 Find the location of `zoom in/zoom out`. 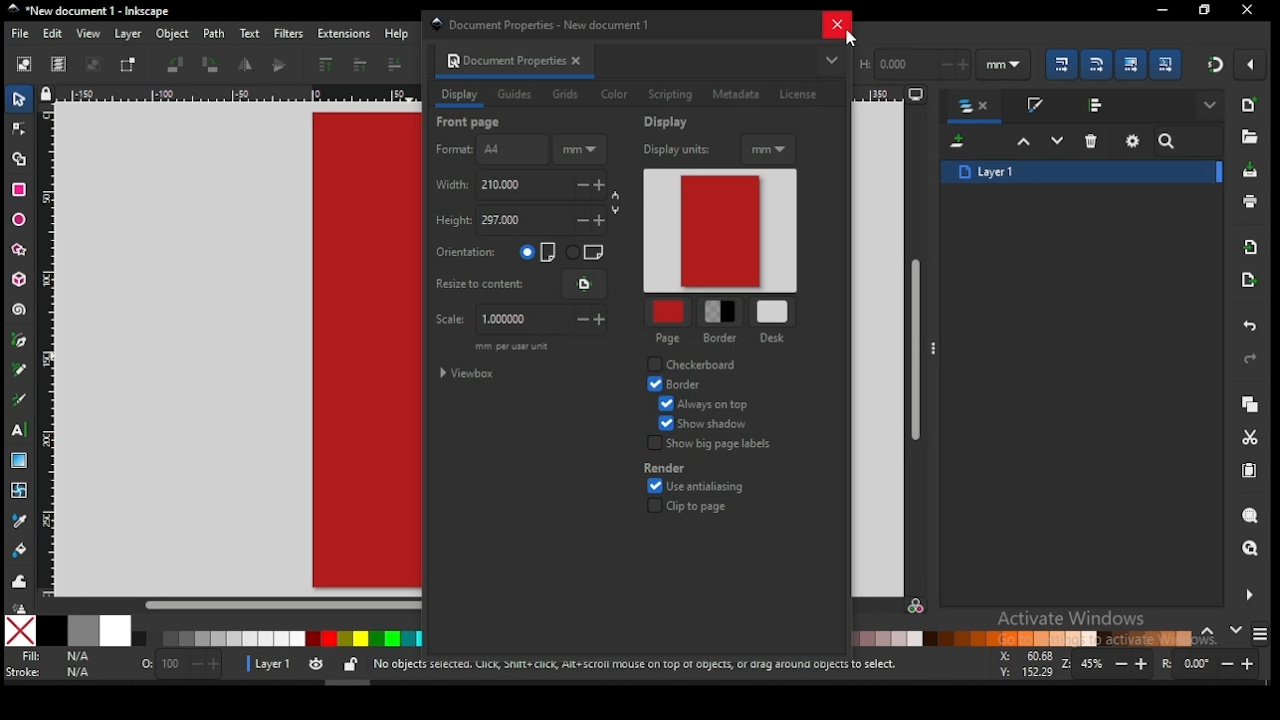

zoom in/zoom out is located at coordinates (1108, 664).